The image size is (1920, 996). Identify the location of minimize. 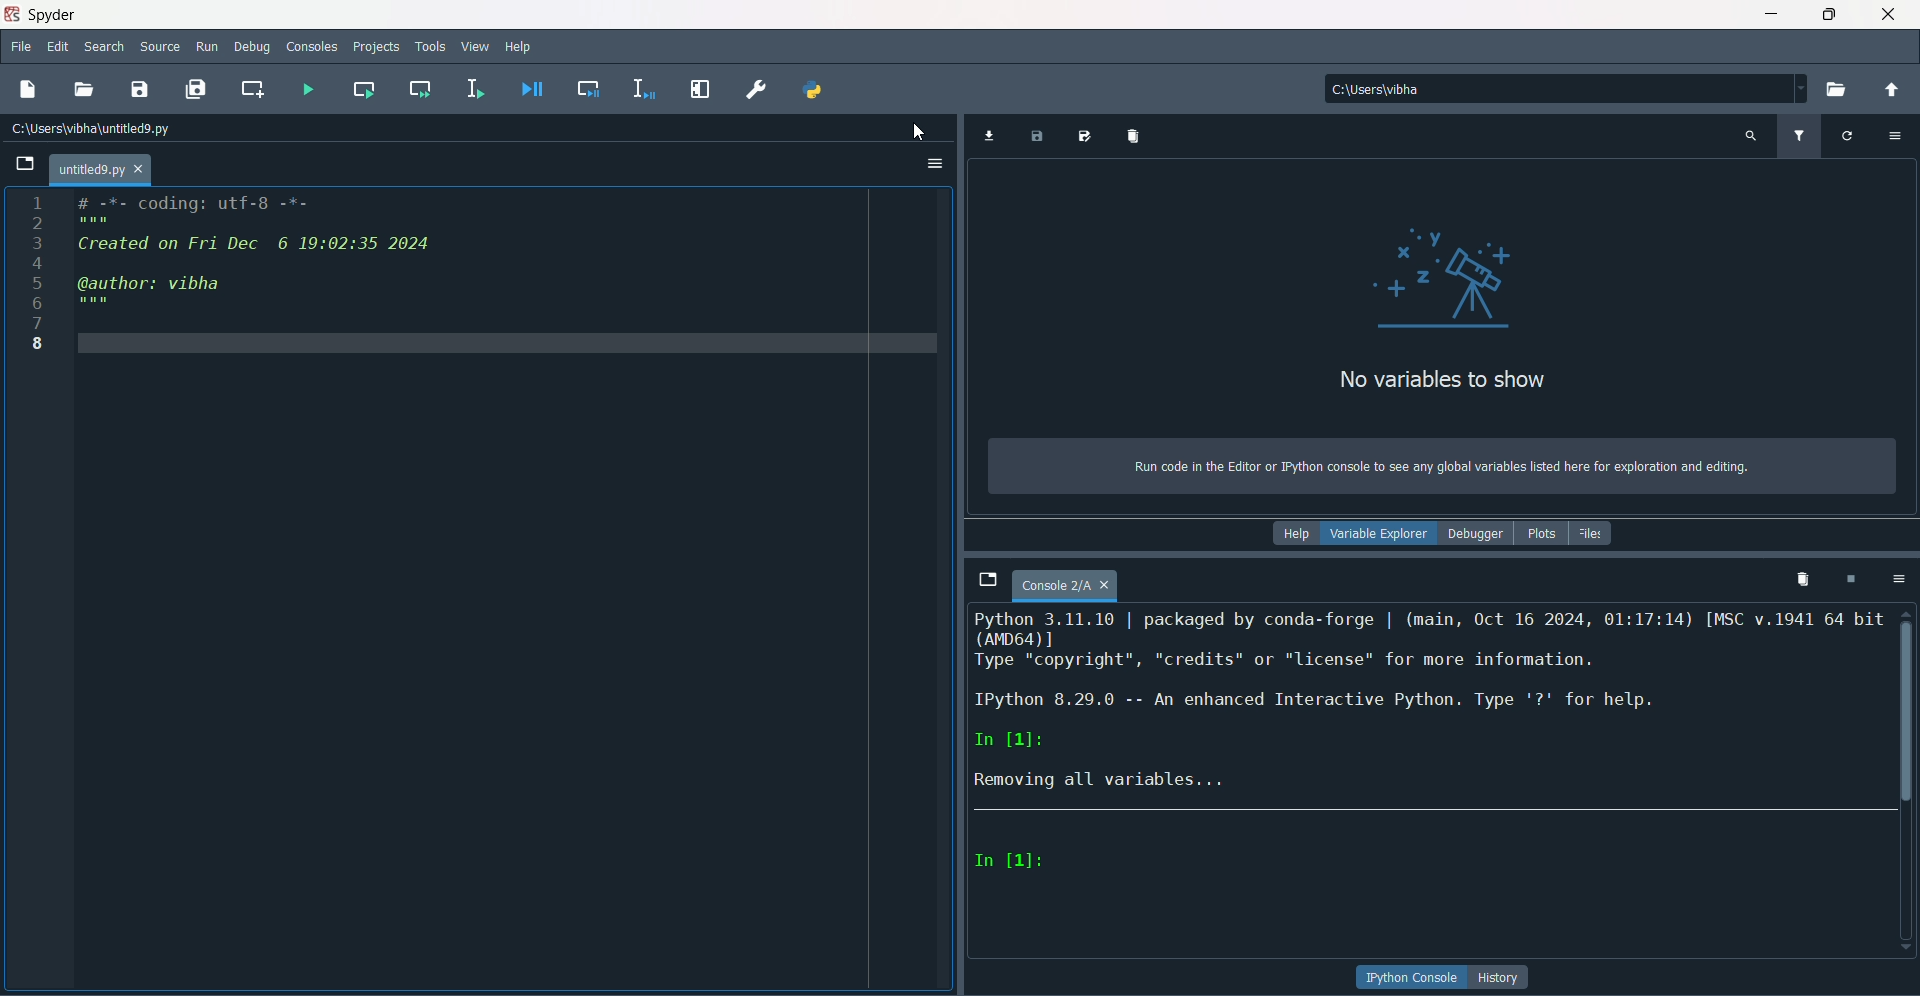
(1771, 14).